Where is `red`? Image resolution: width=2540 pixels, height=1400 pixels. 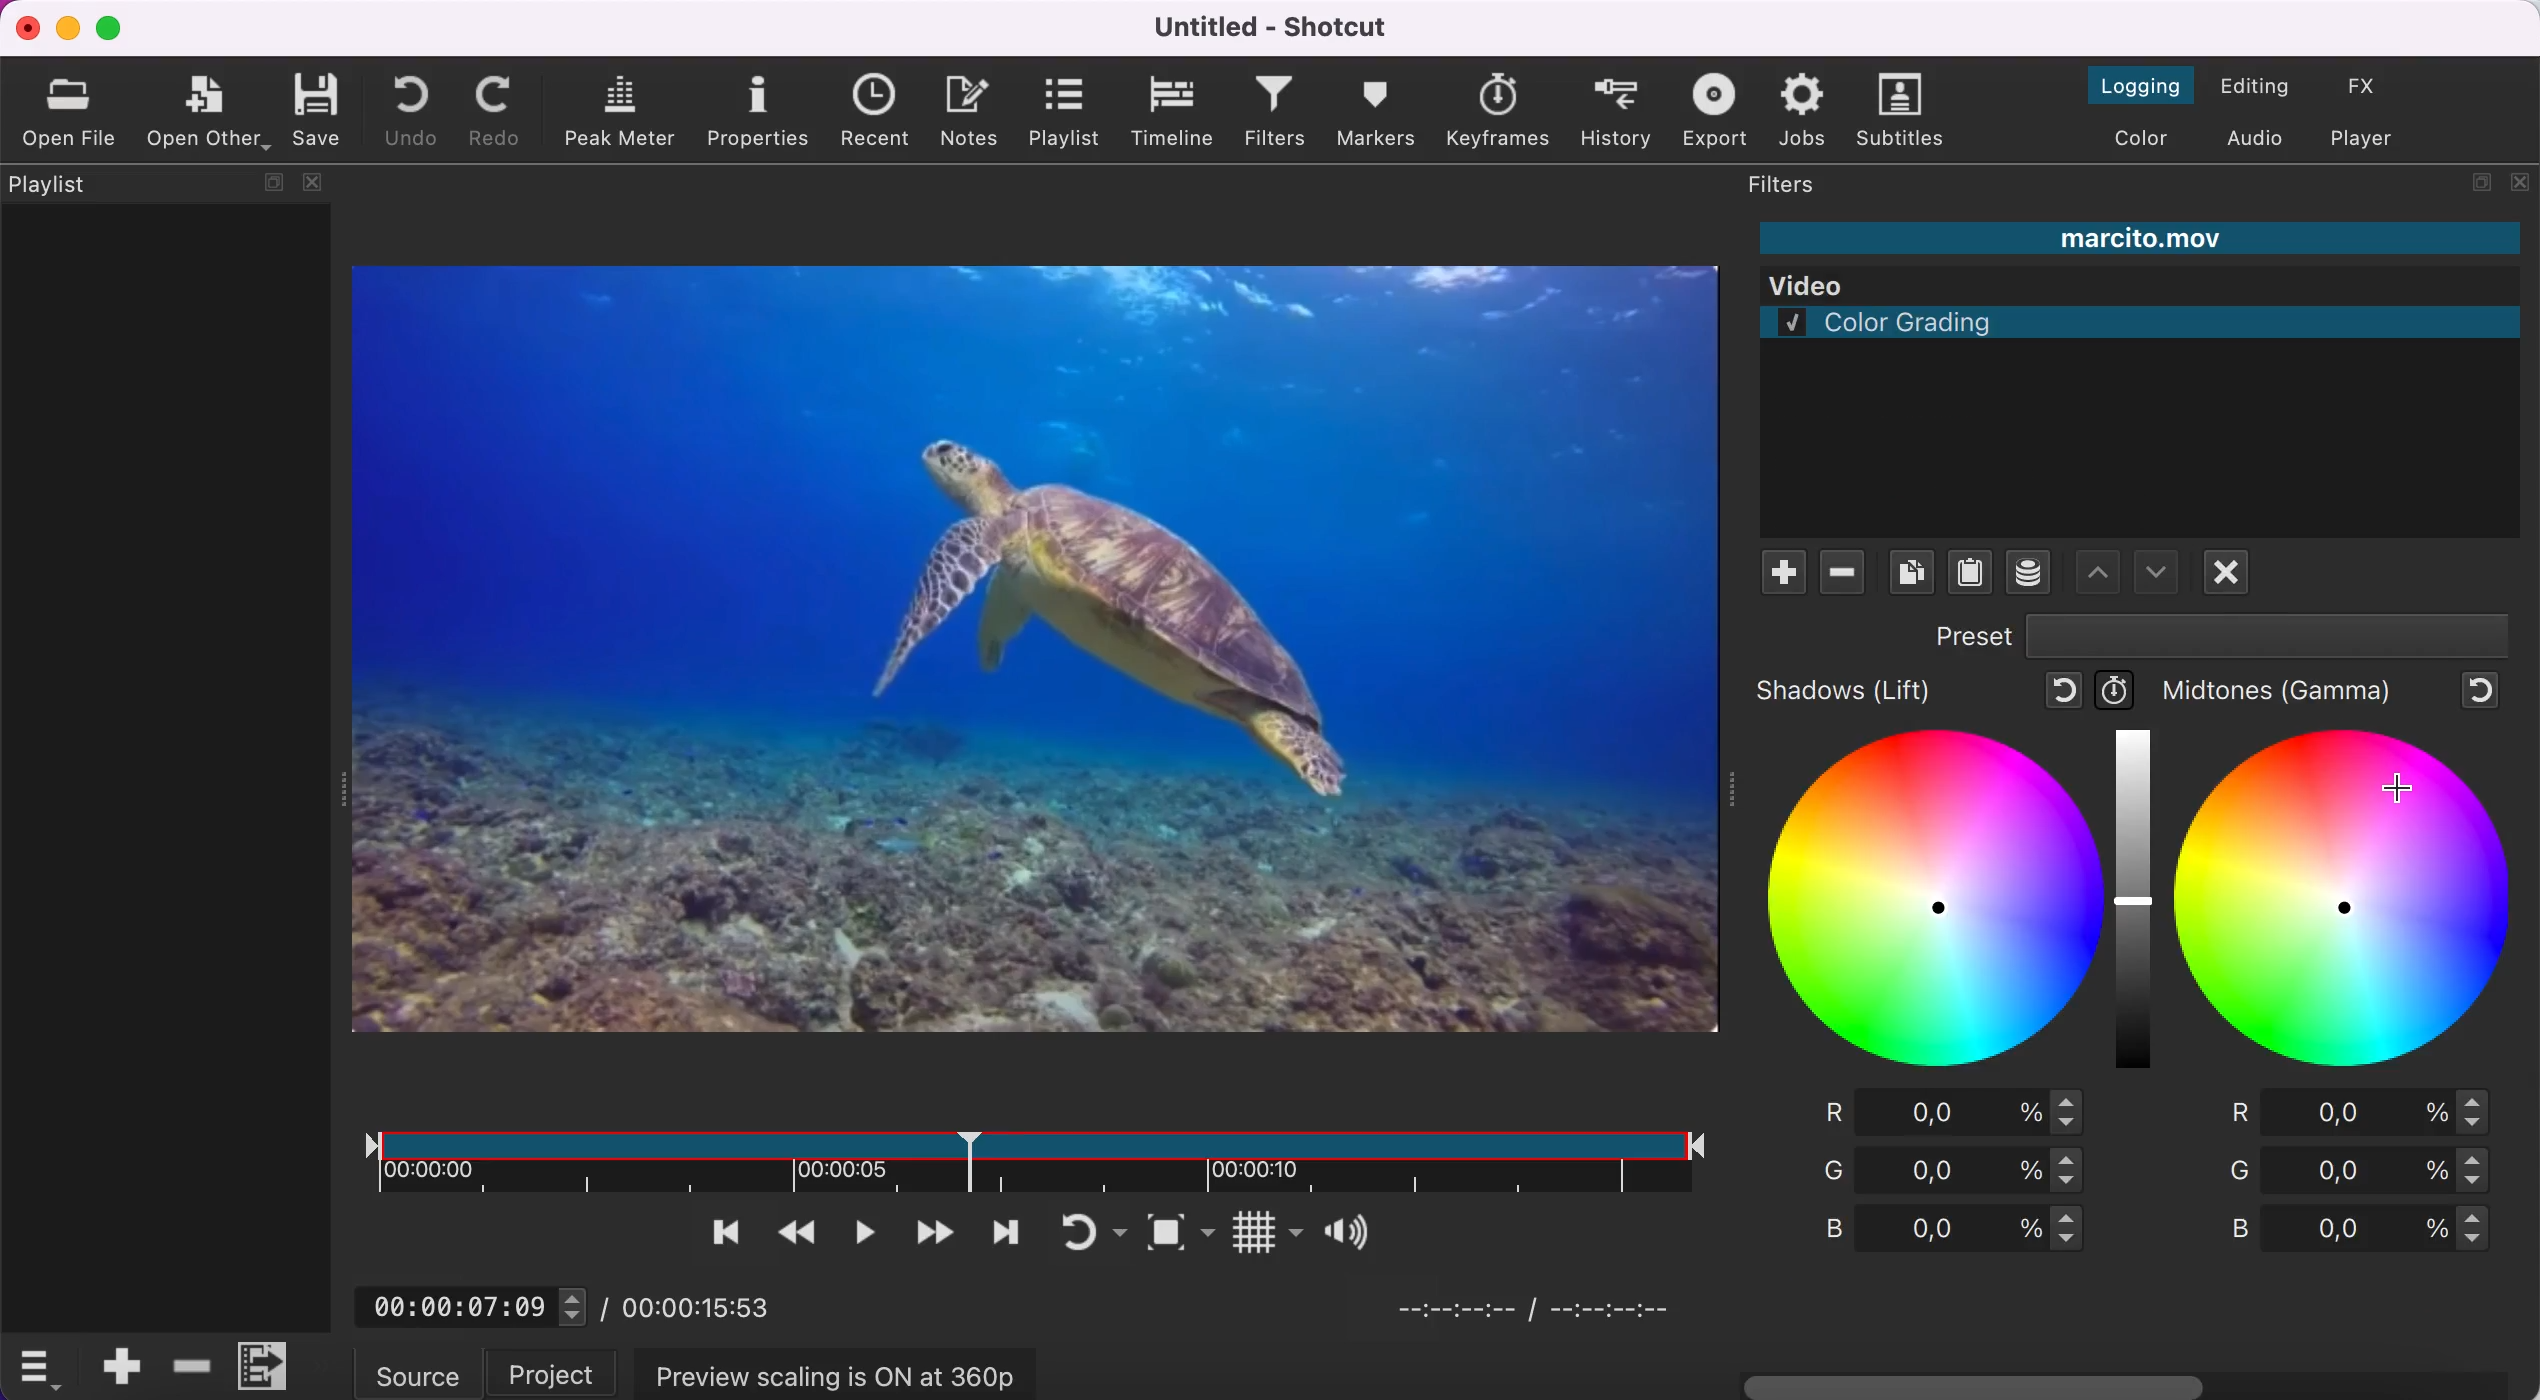 red is located at coordinates (2360, 1112).